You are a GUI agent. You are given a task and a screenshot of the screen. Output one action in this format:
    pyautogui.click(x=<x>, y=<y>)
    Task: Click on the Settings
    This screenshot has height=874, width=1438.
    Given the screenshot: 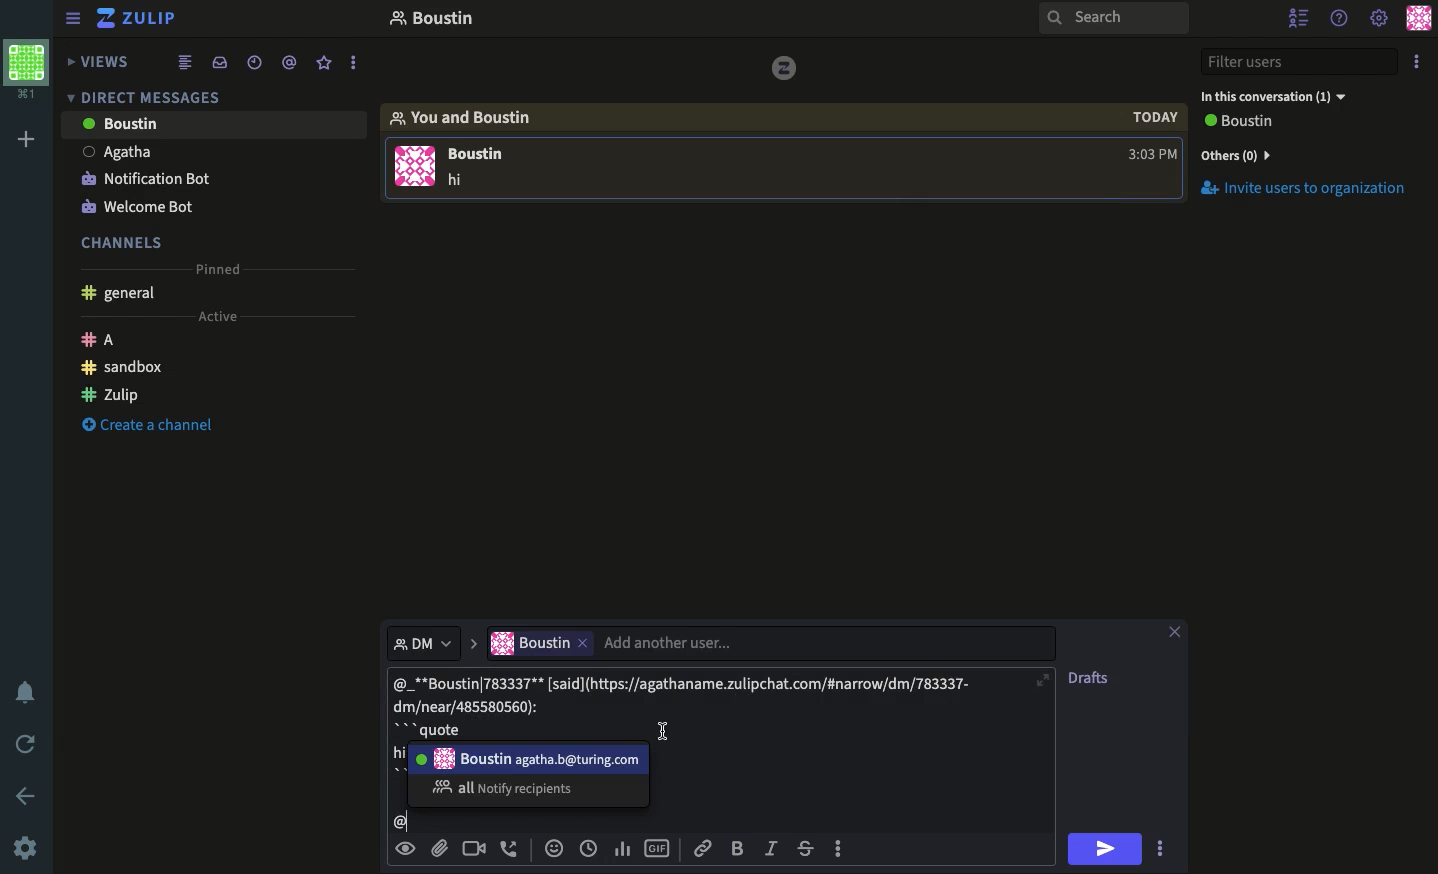 What is the action you would take?
    pyautogui.click(x=28, y=847)
    